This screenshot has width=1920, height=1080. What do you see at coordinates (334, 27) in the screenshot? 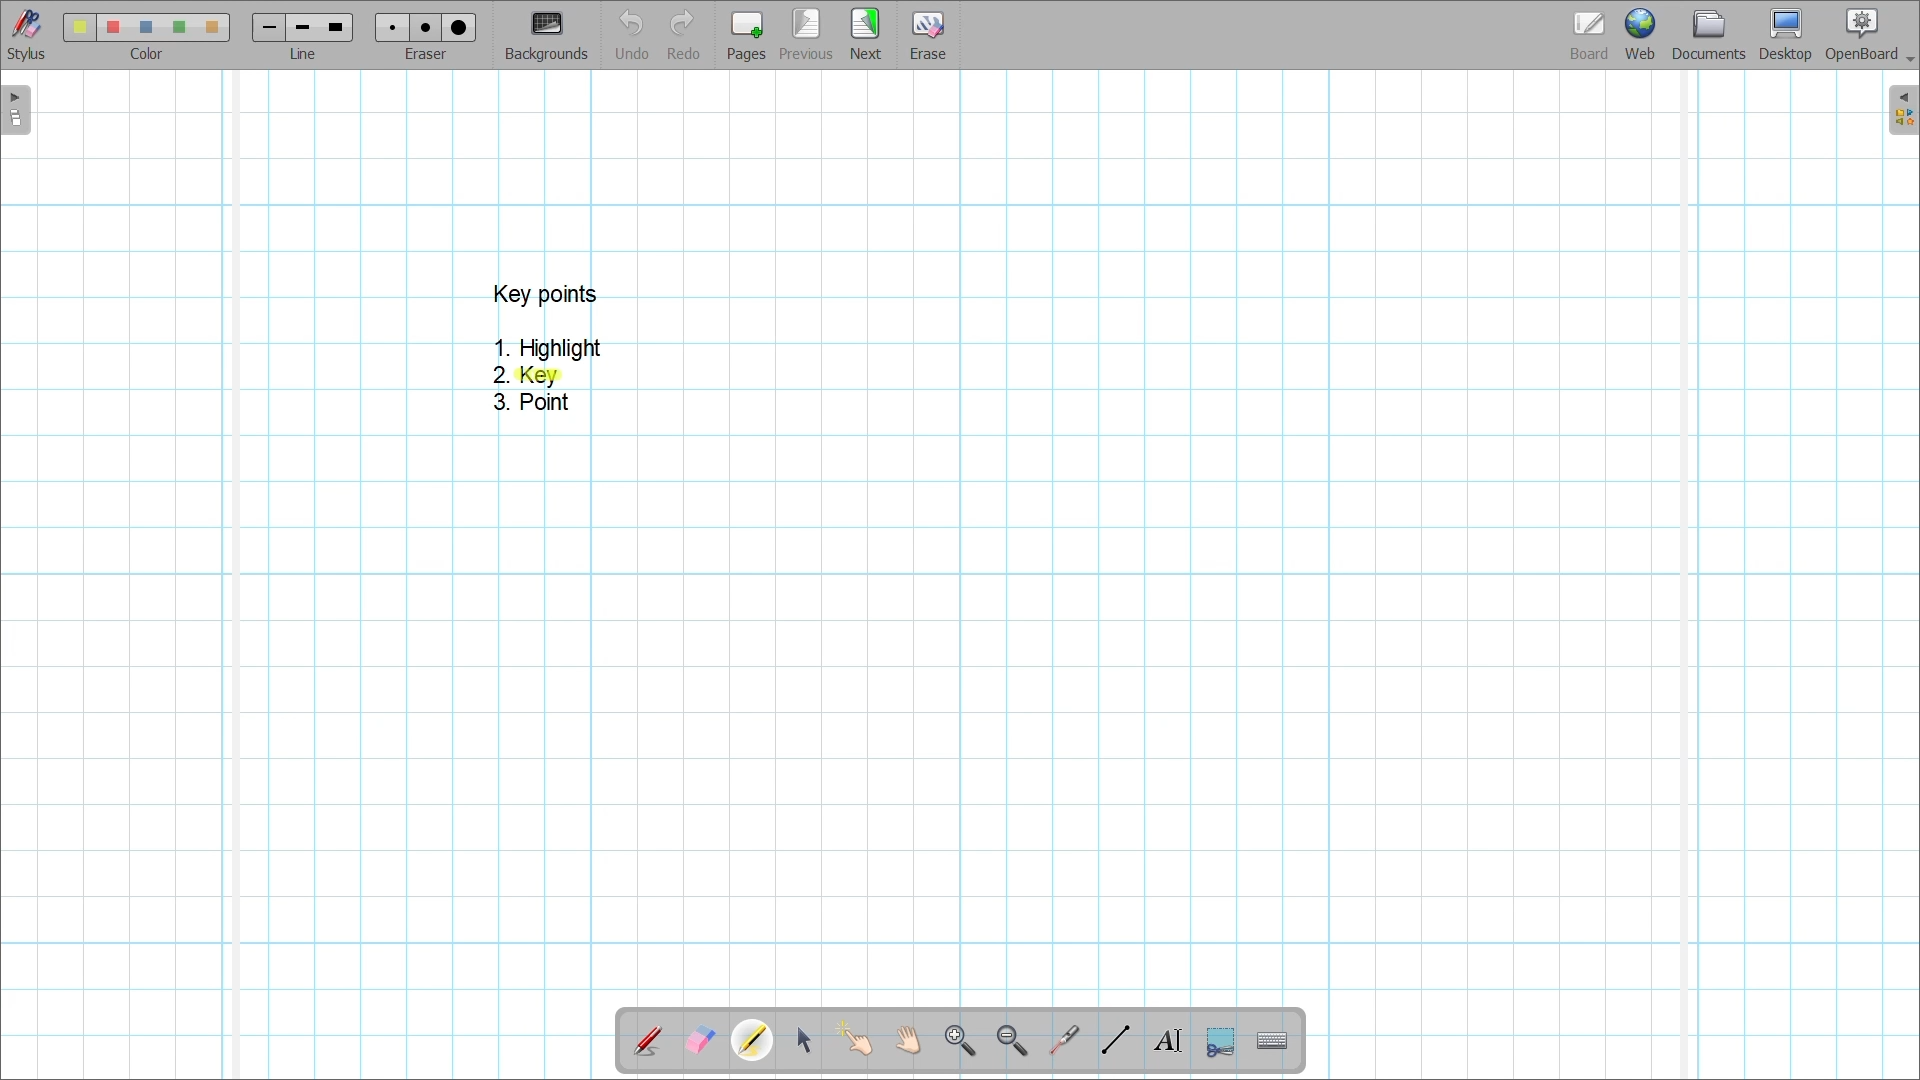
I see `line 3` at bounding box center [334, 27].